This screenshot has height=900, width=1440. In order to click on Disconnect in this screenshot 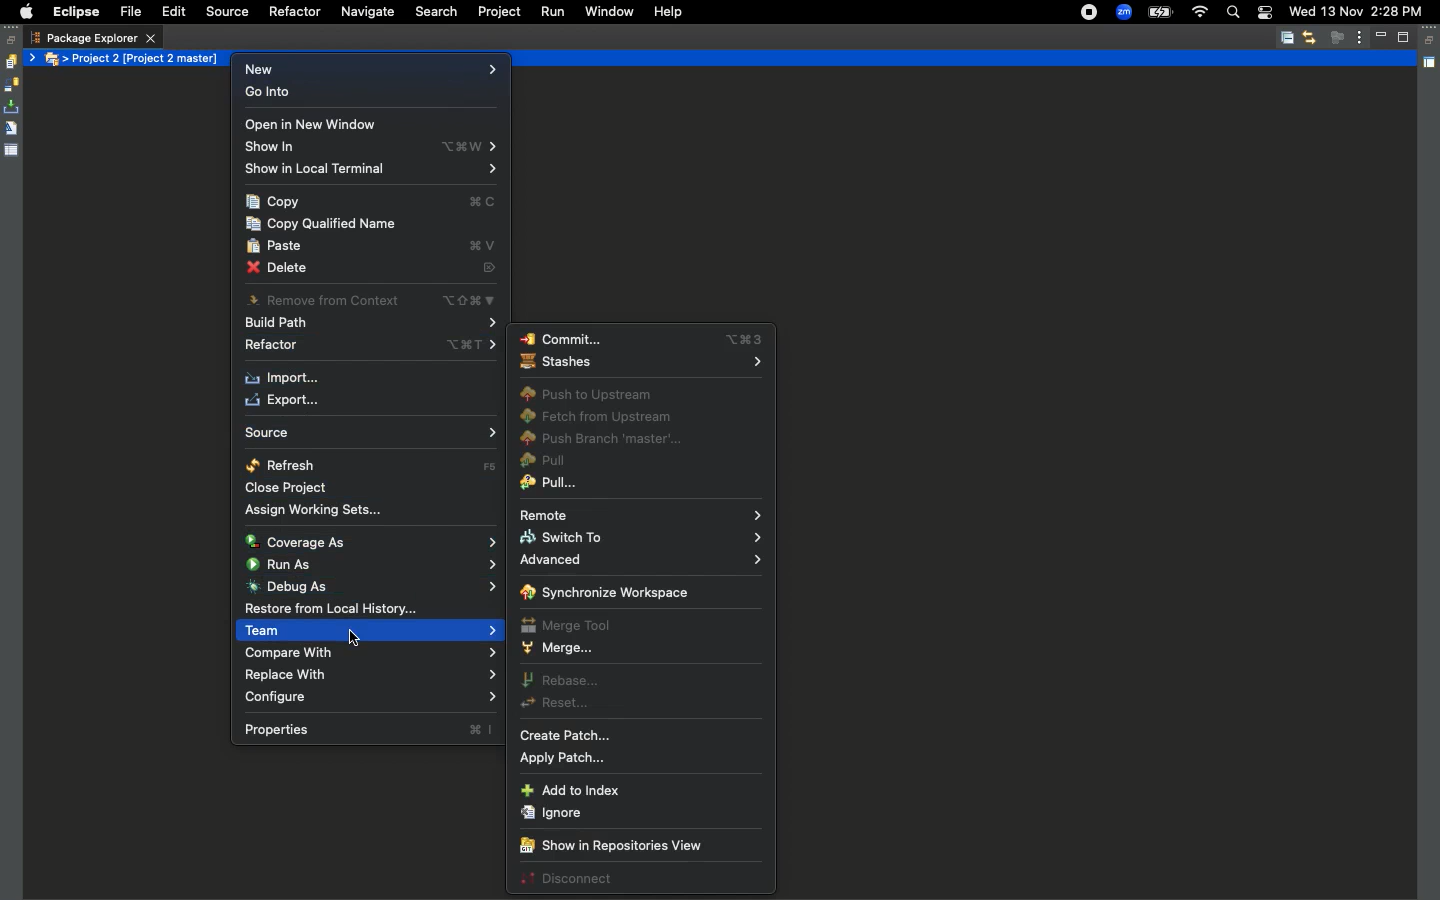, I will do `click(566, 881)`.